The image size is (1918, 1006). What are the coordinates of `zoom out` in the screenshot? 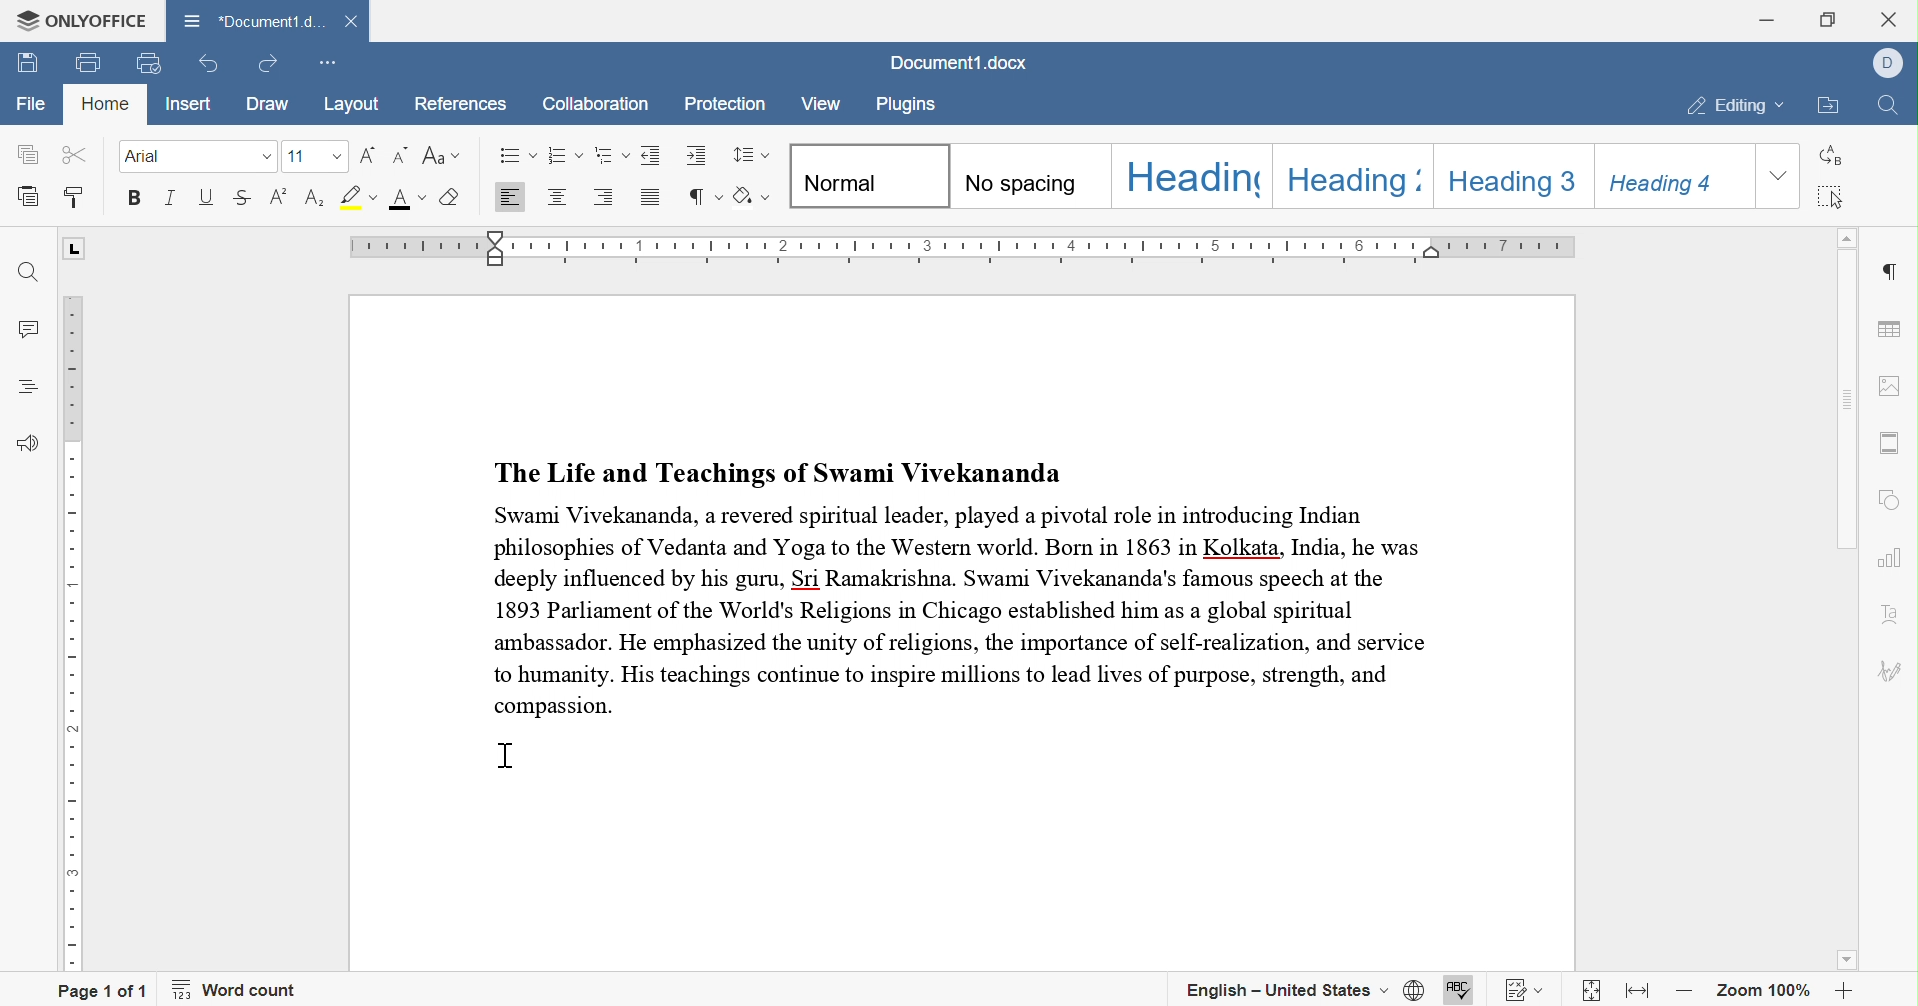 It's located at (1691, 992).